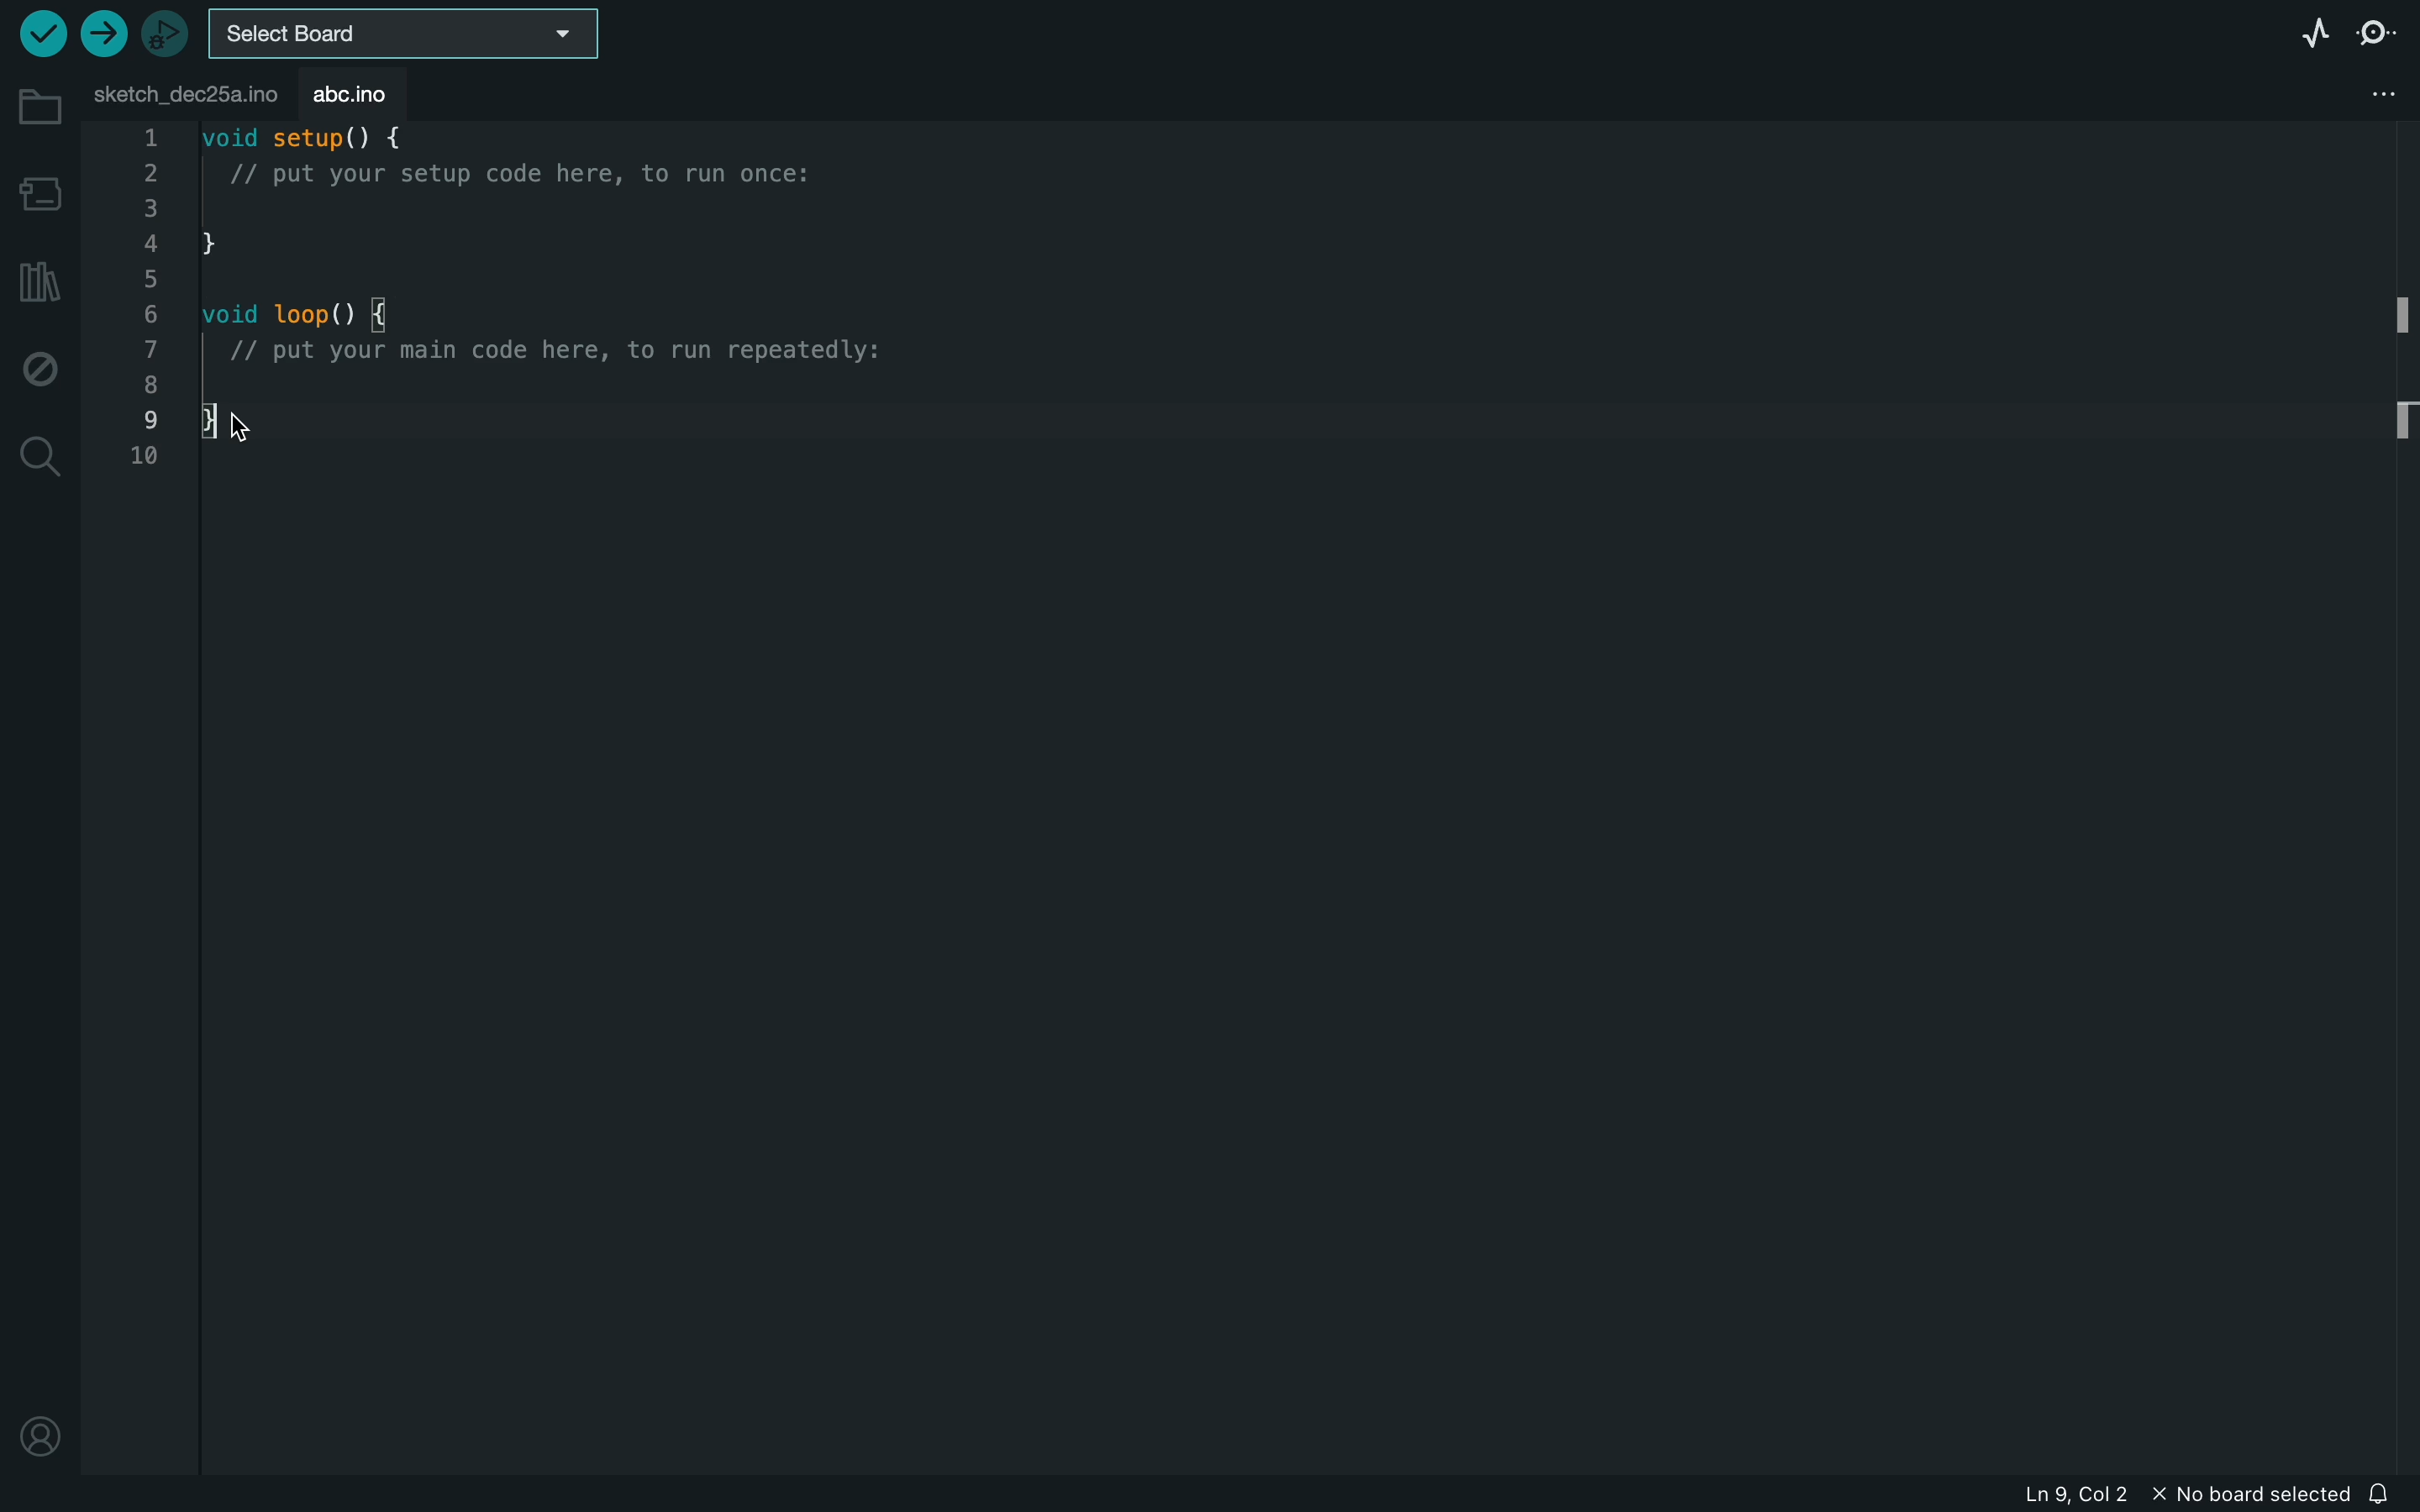 The width and height of the screenshot is (2420, 1512). I want to click on serial  monitor, so click(2381, 36).